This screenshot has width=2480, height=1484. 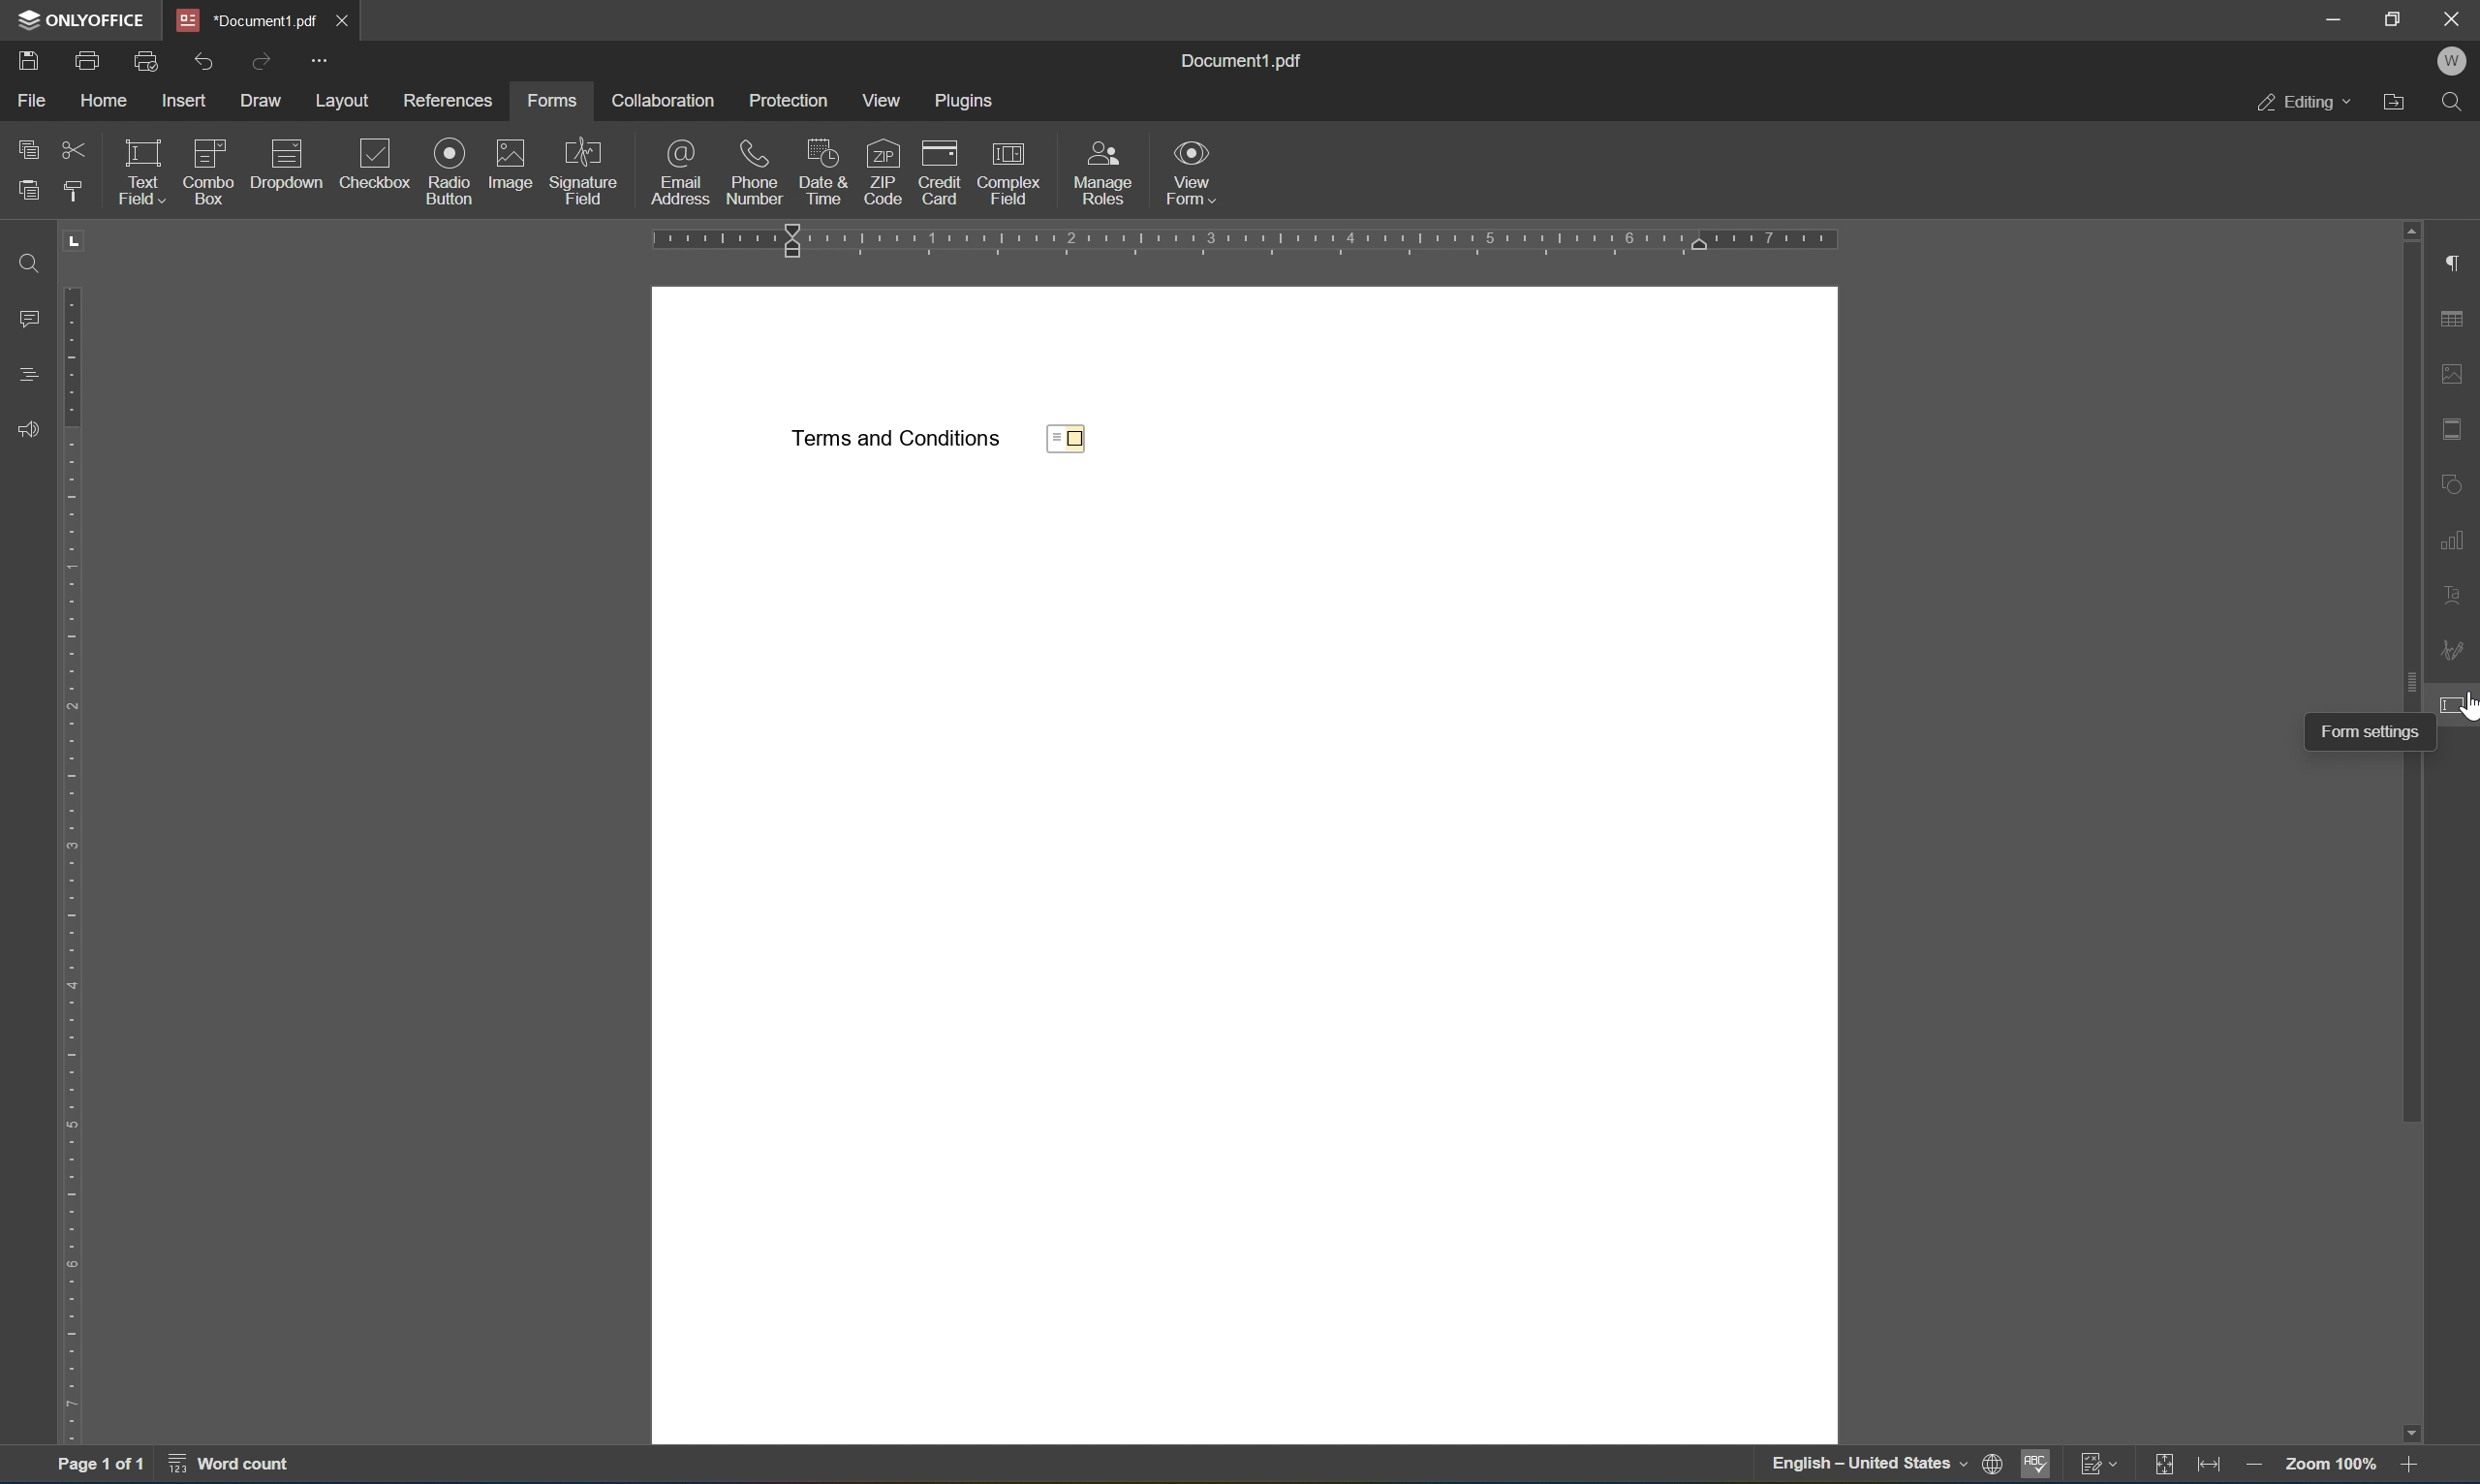 I want to click on combo box, so click(x=208, y=171).